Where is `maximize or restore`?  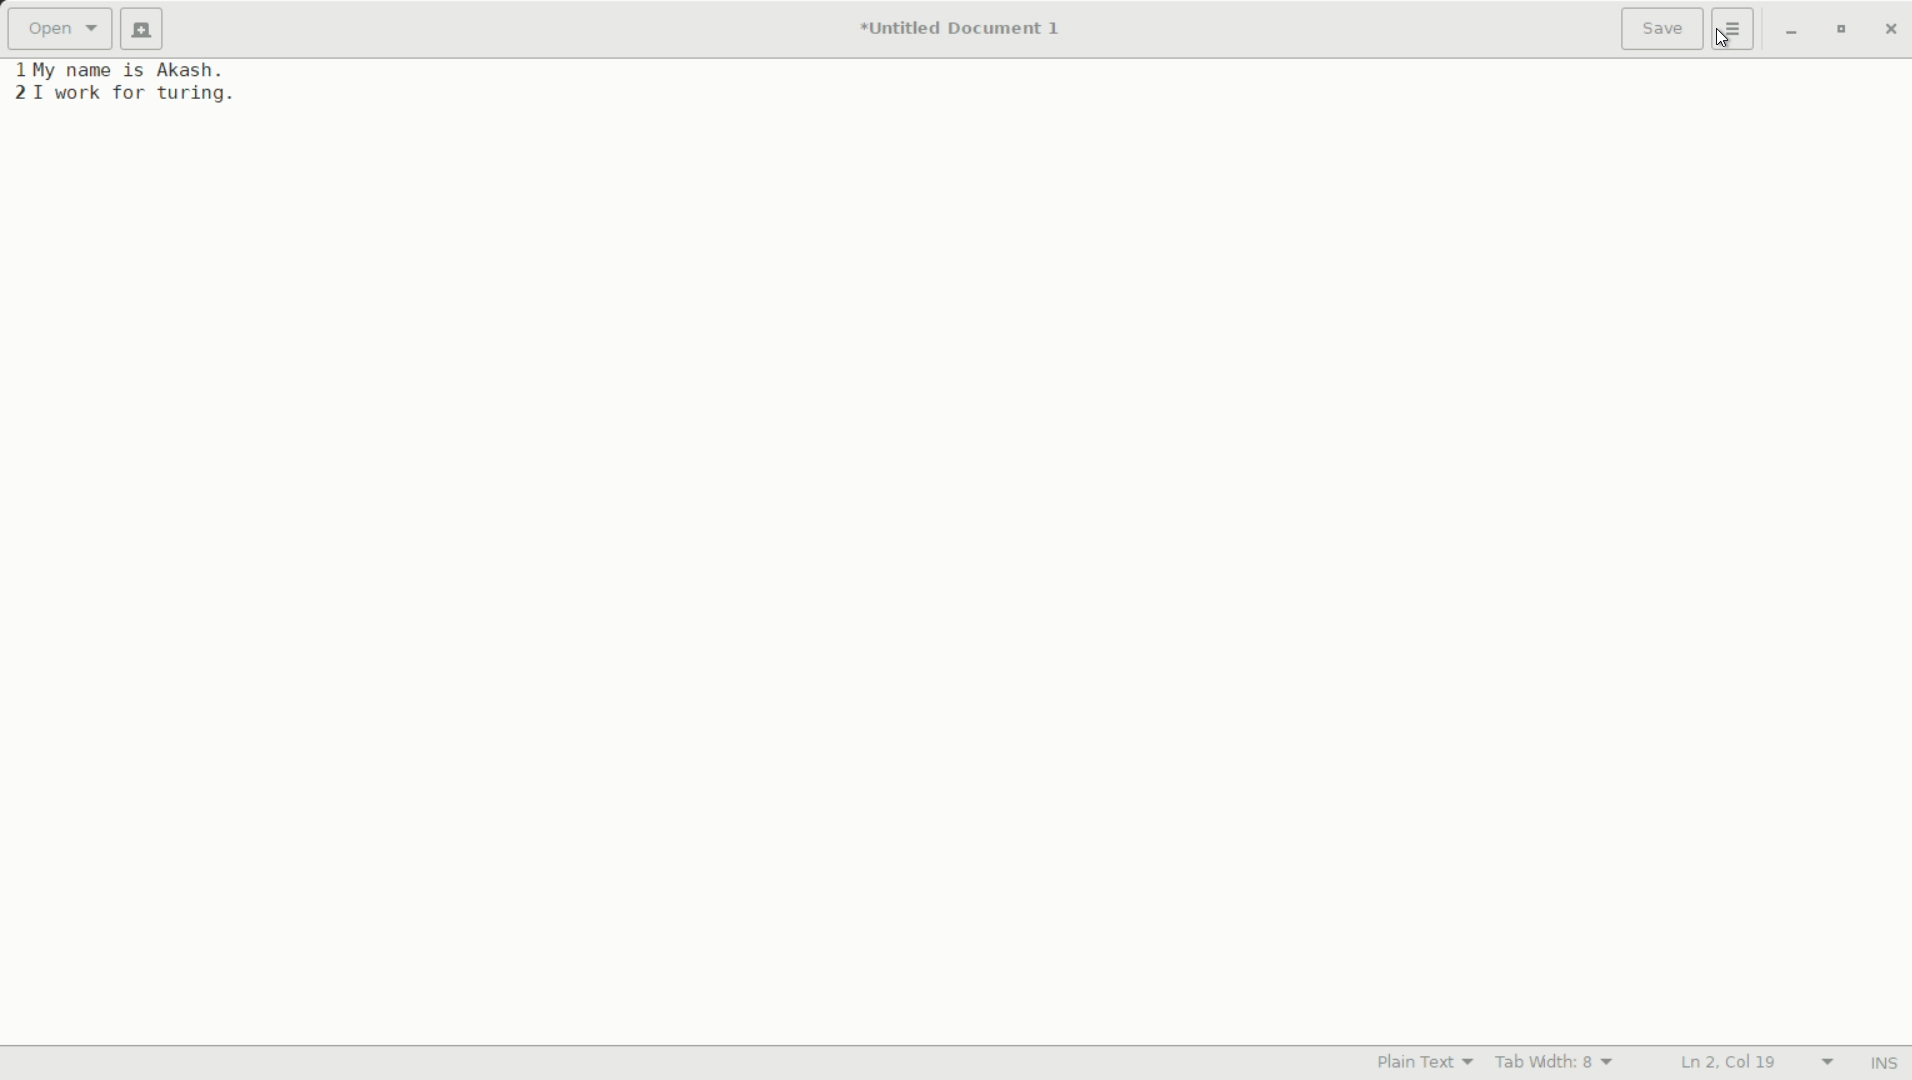
maximize or restore is located at coordinates (1842, 30).